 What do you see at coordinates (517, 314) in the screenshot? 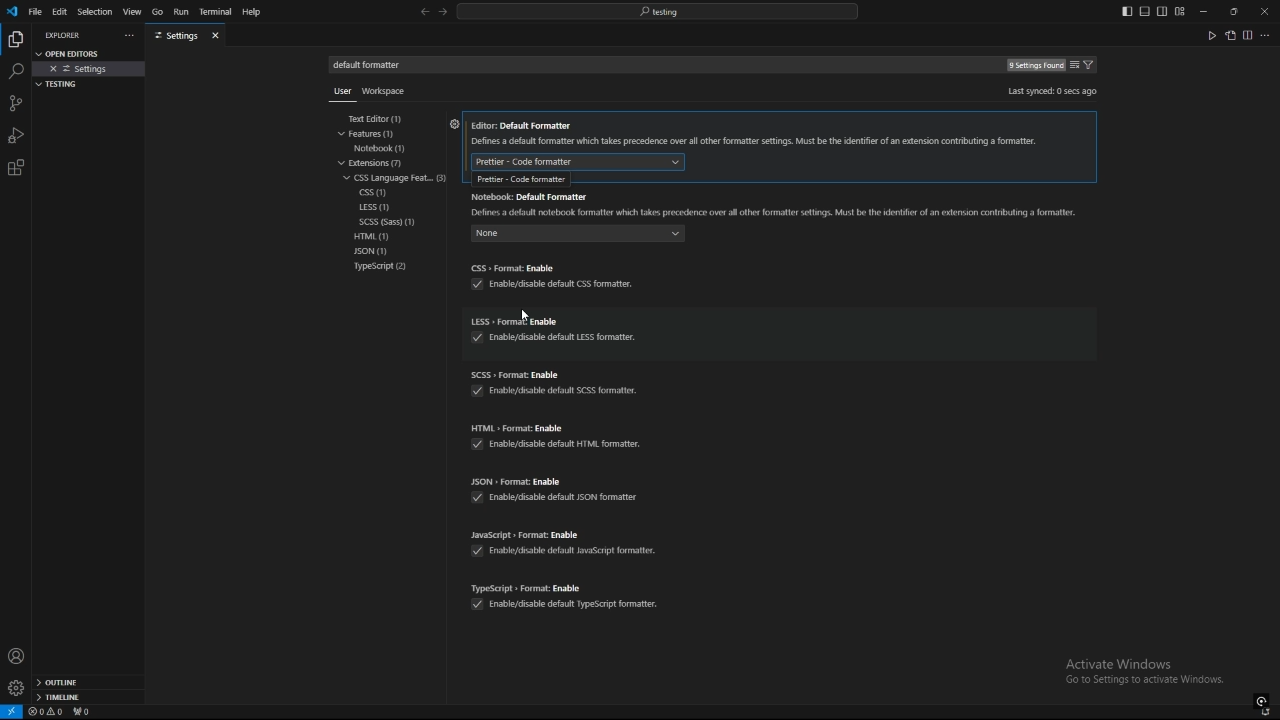
I see `cursor` at bounding box center [517, 314].